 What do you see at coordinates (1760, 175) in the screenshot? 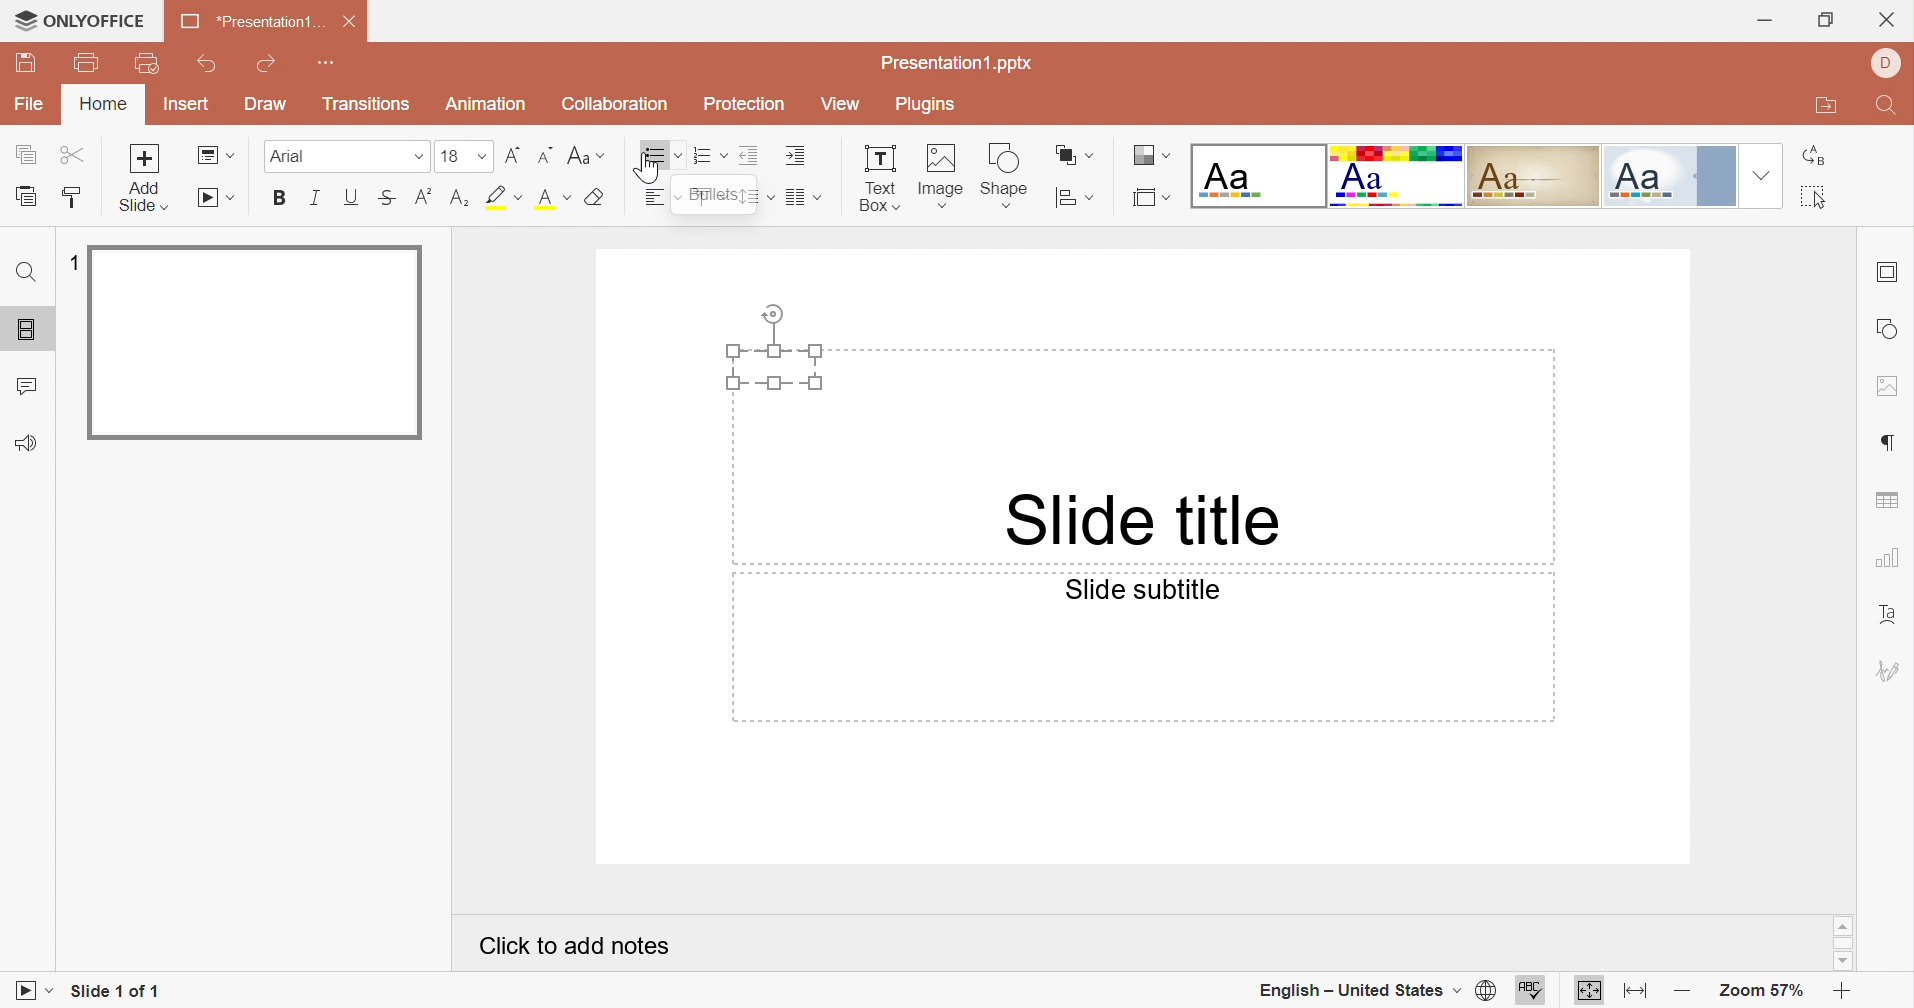
I see `Drop Down` at bounding box center [1760, 175].